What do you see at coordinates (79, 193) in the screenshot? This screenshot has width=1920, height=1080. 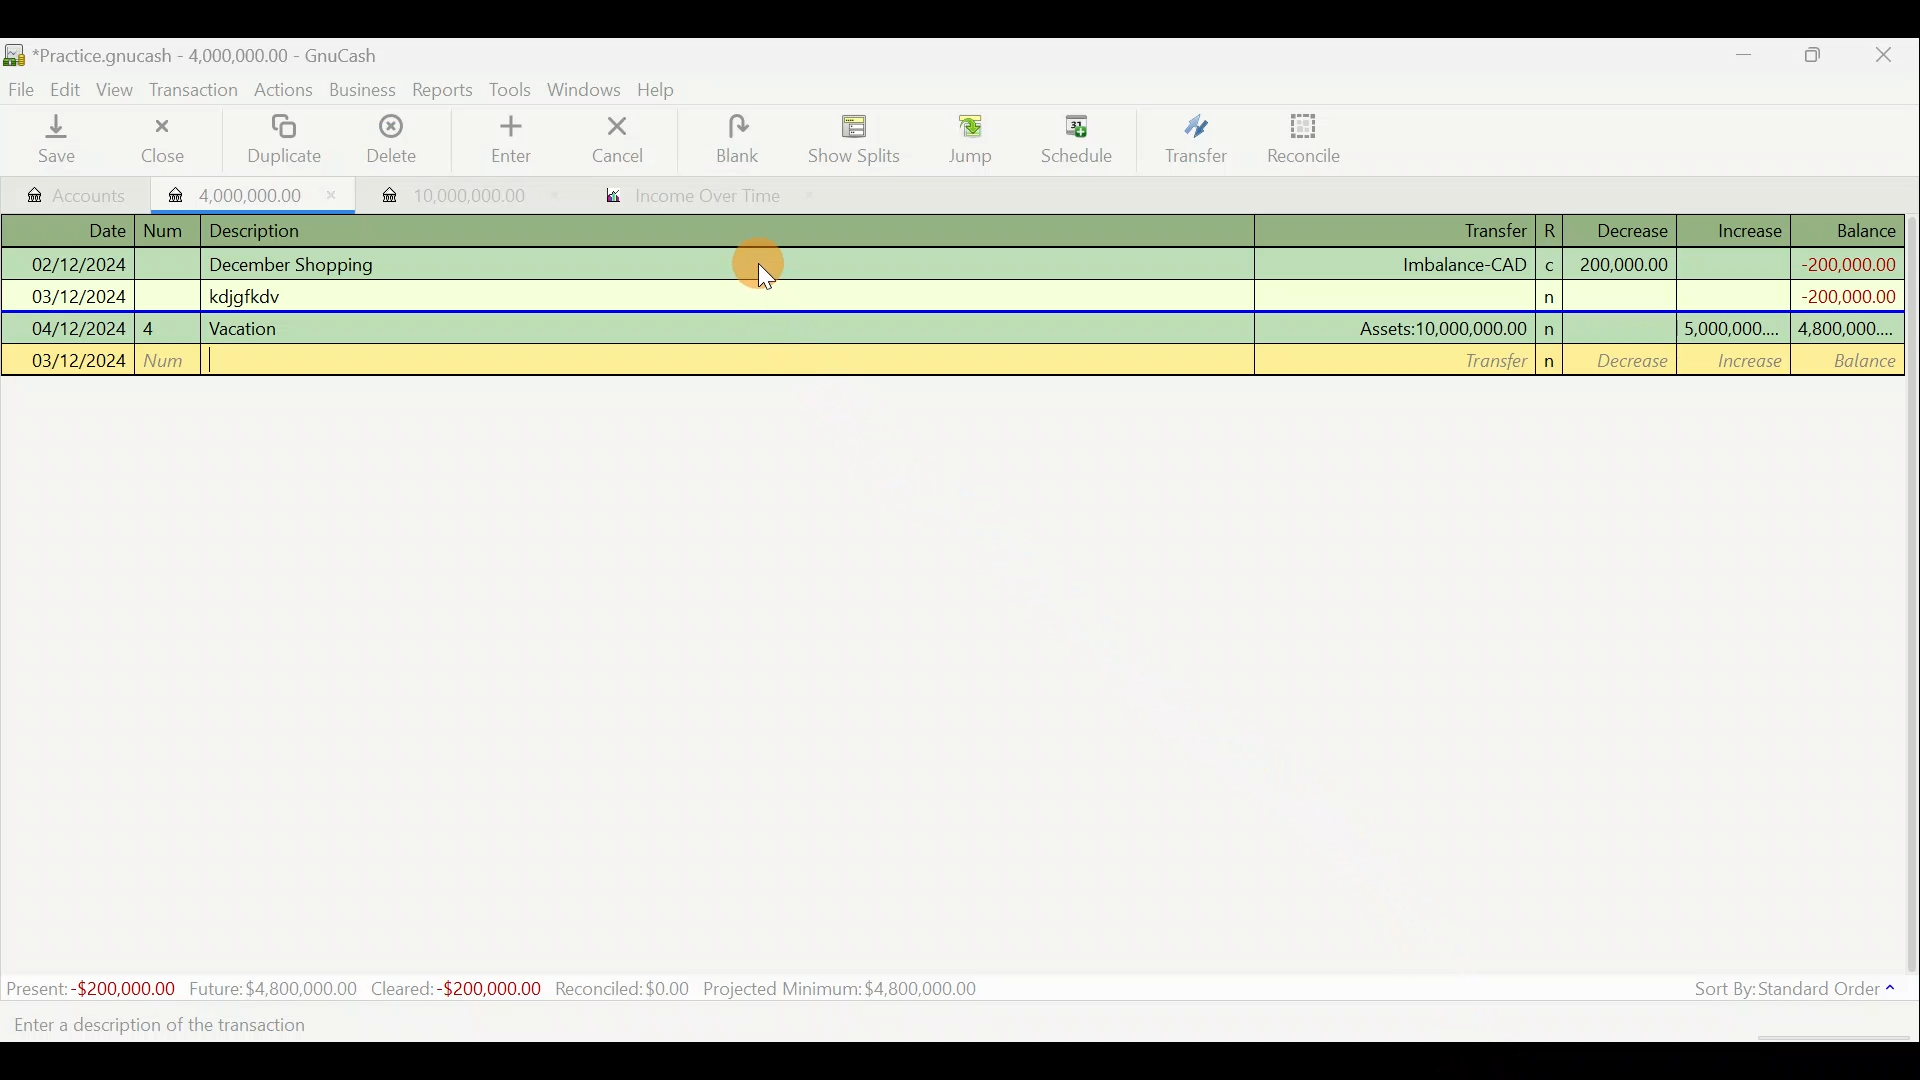 I see `Accounts` at bounding box center [79, 193].